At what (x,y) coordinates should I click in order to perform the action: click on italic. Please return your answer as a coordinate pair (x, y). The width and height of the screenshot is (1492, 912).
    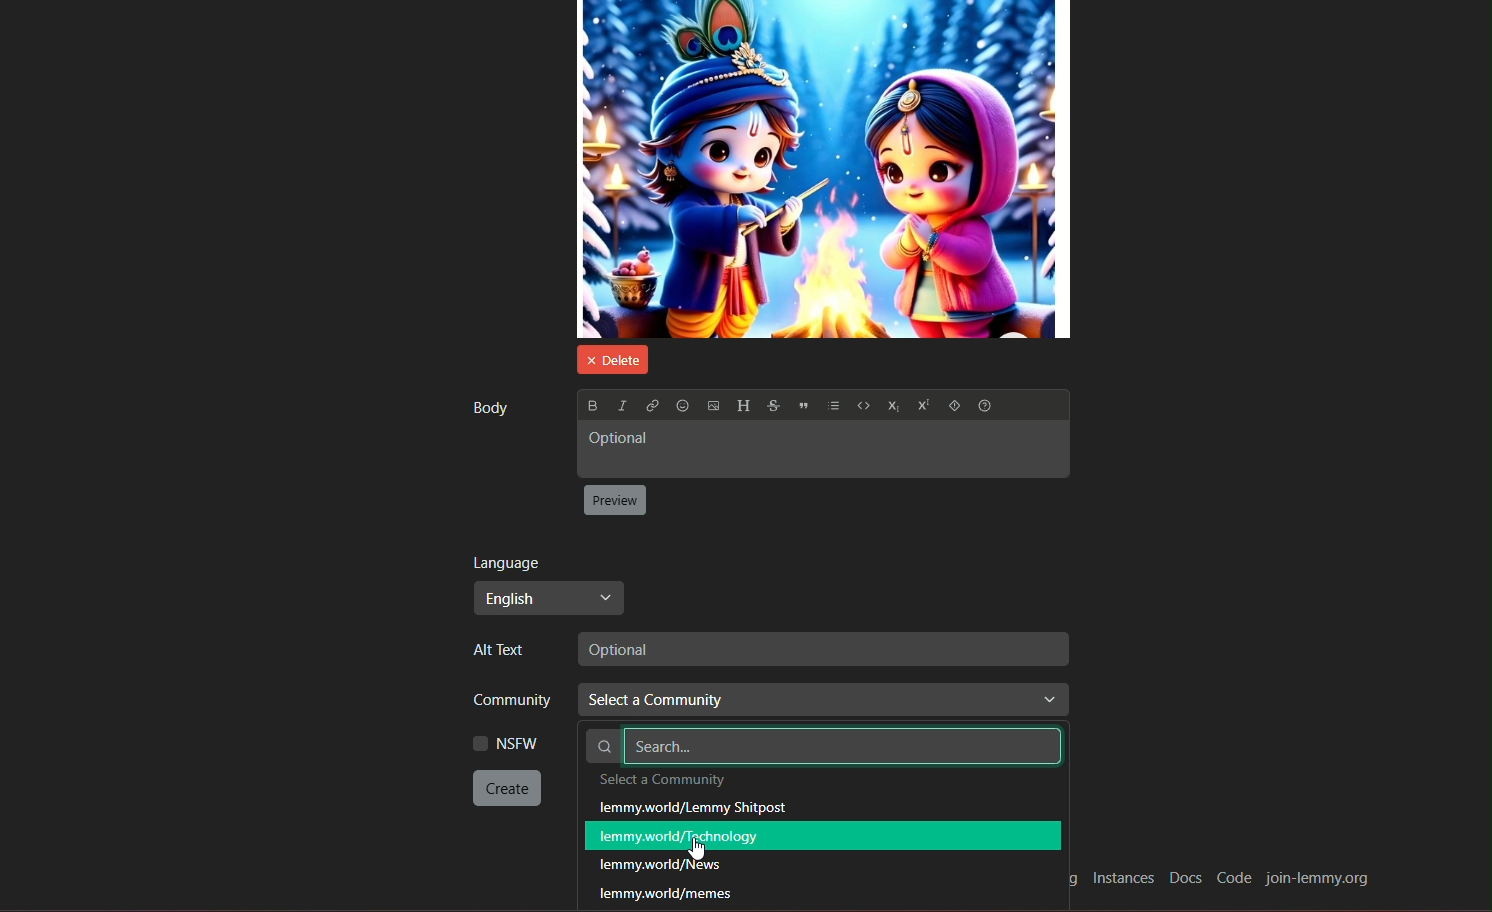
    Looking at the image, I should click on (620, 404).